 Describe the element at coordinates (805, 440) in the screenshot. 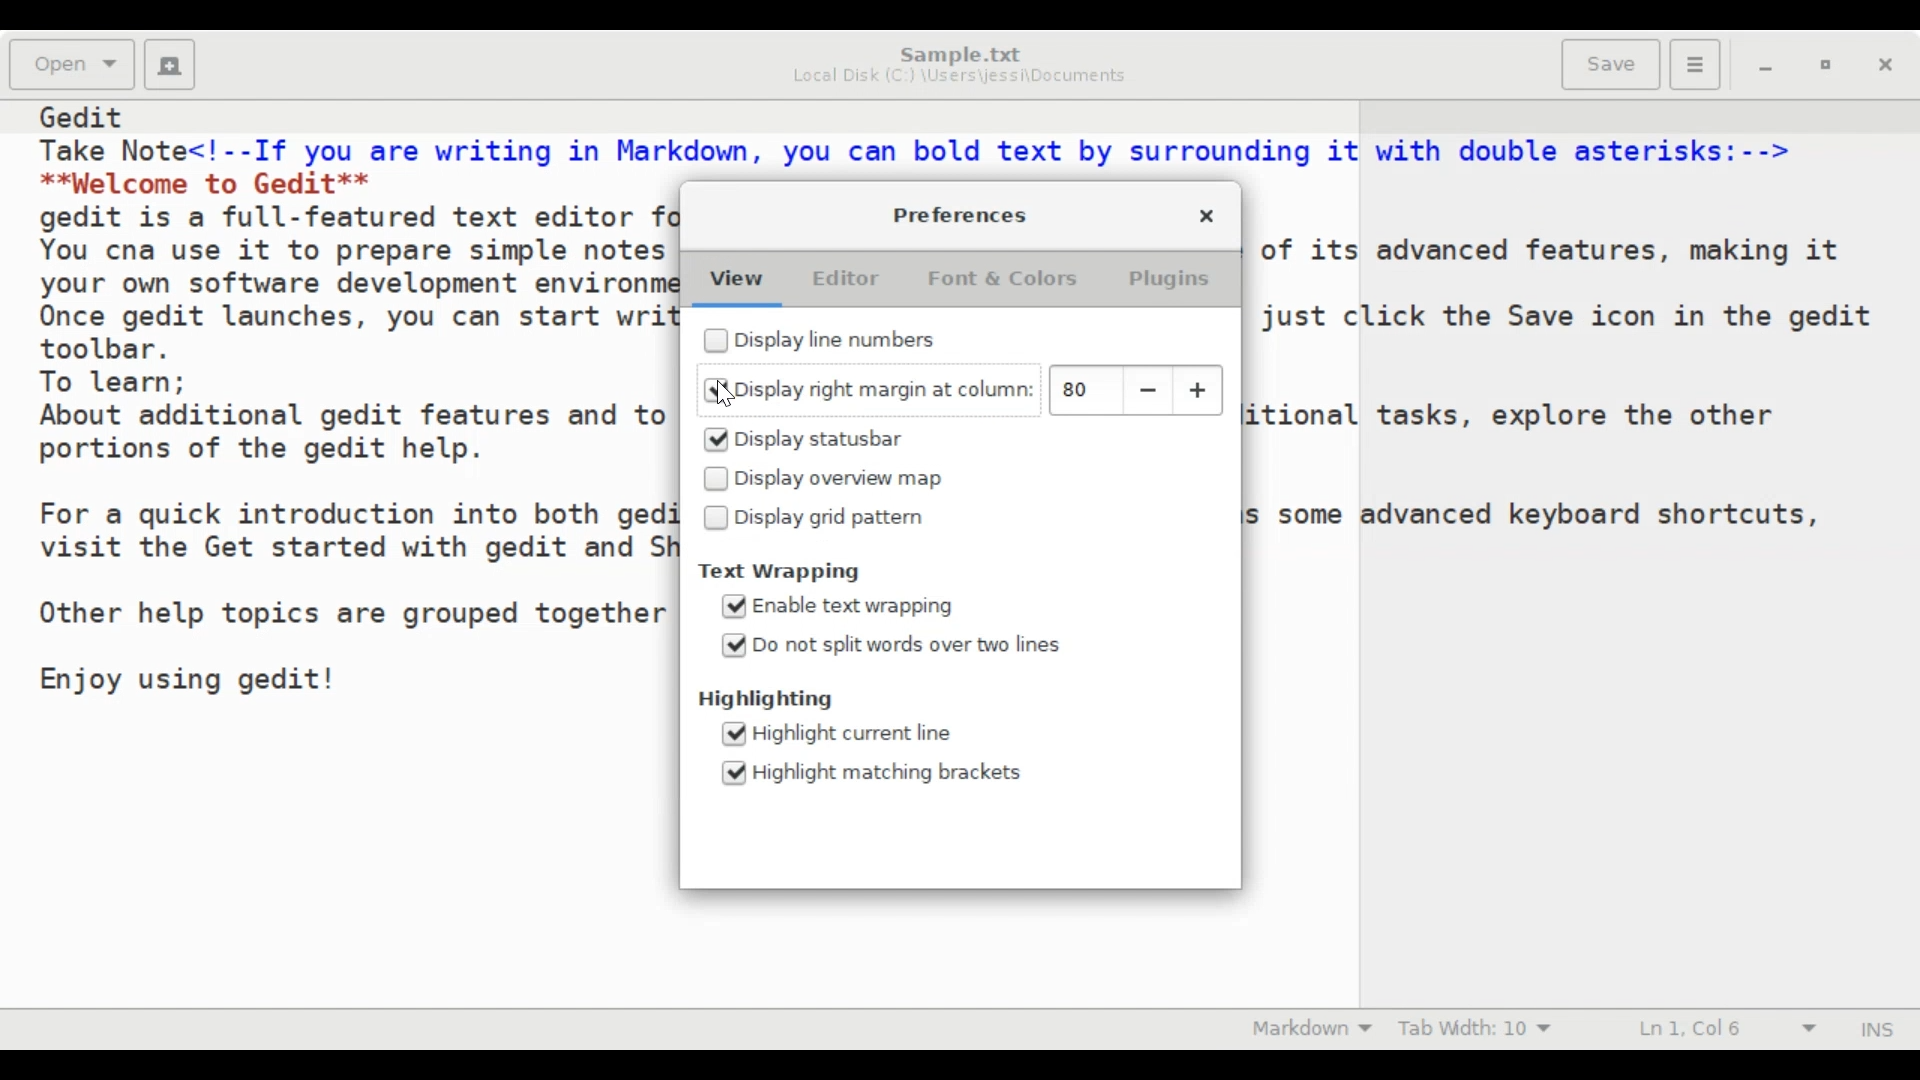

I see `(un)select Display statusbar` at that location.